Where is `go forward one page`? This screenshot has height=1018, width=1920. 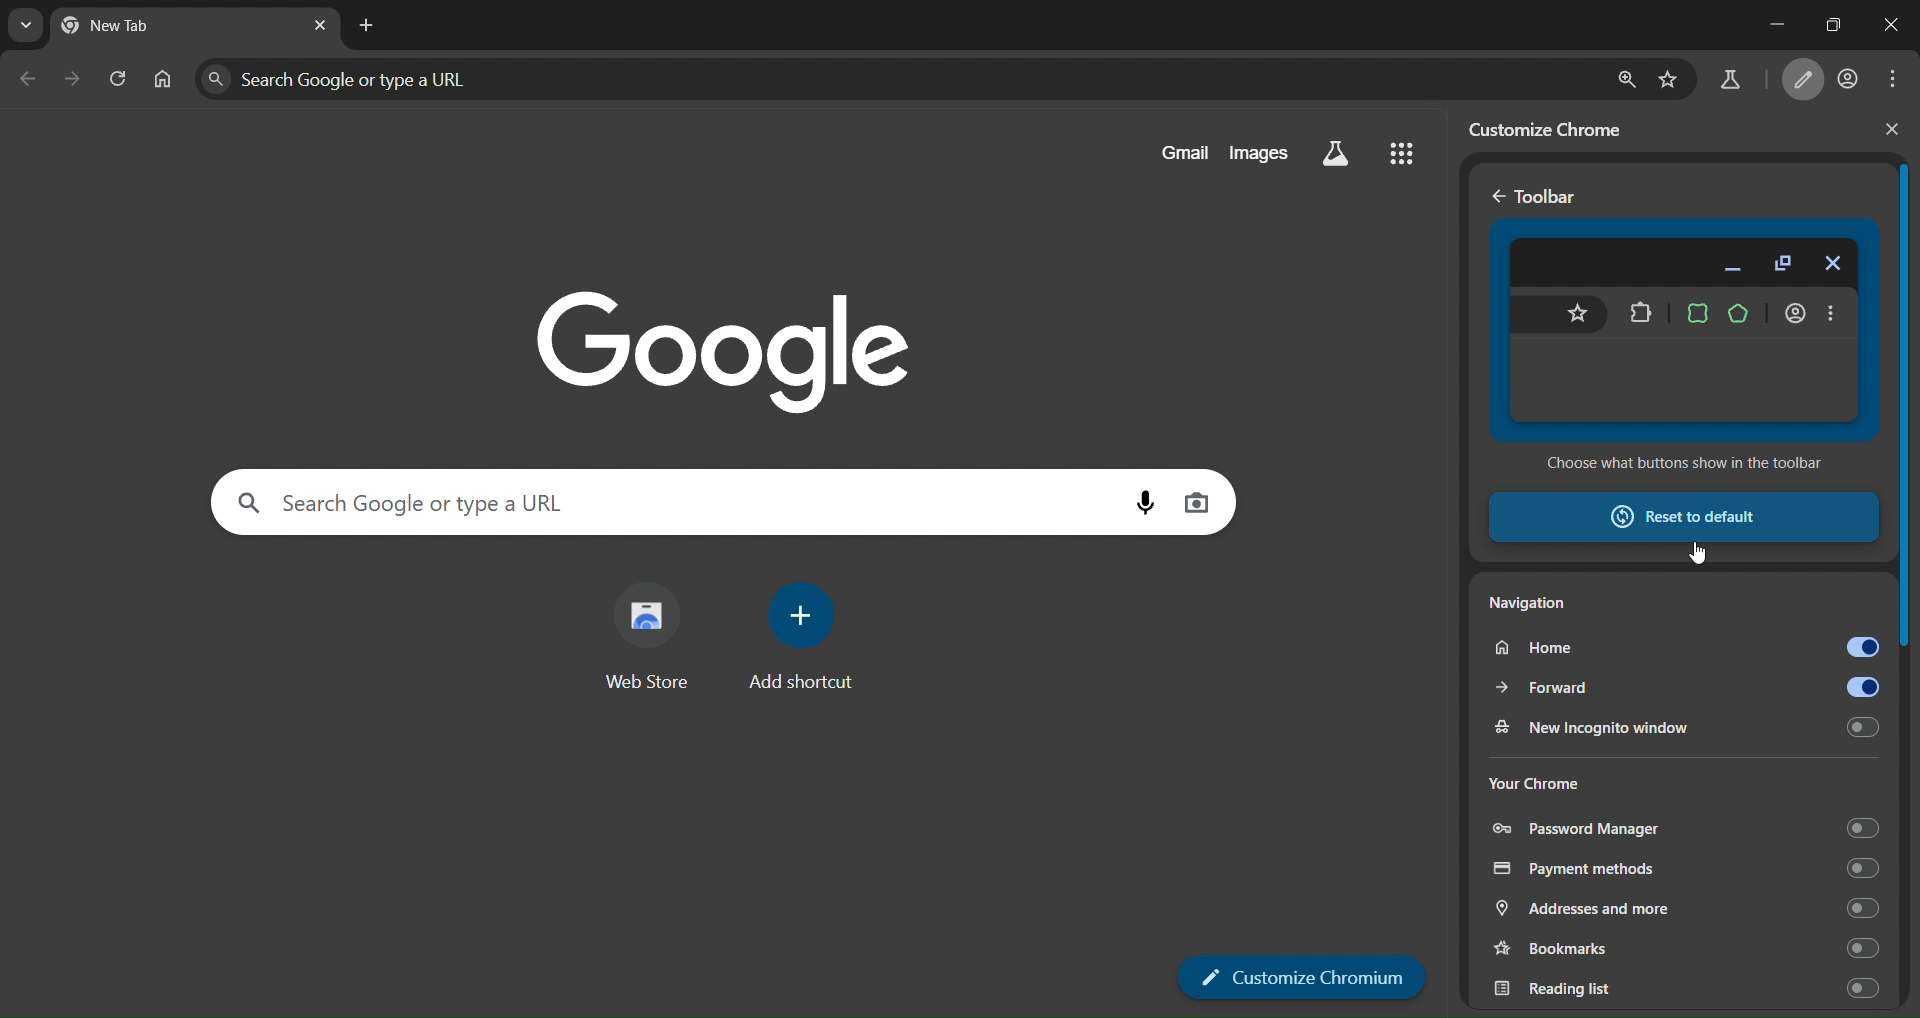
go forward one page is located at coordinates (72, 81).